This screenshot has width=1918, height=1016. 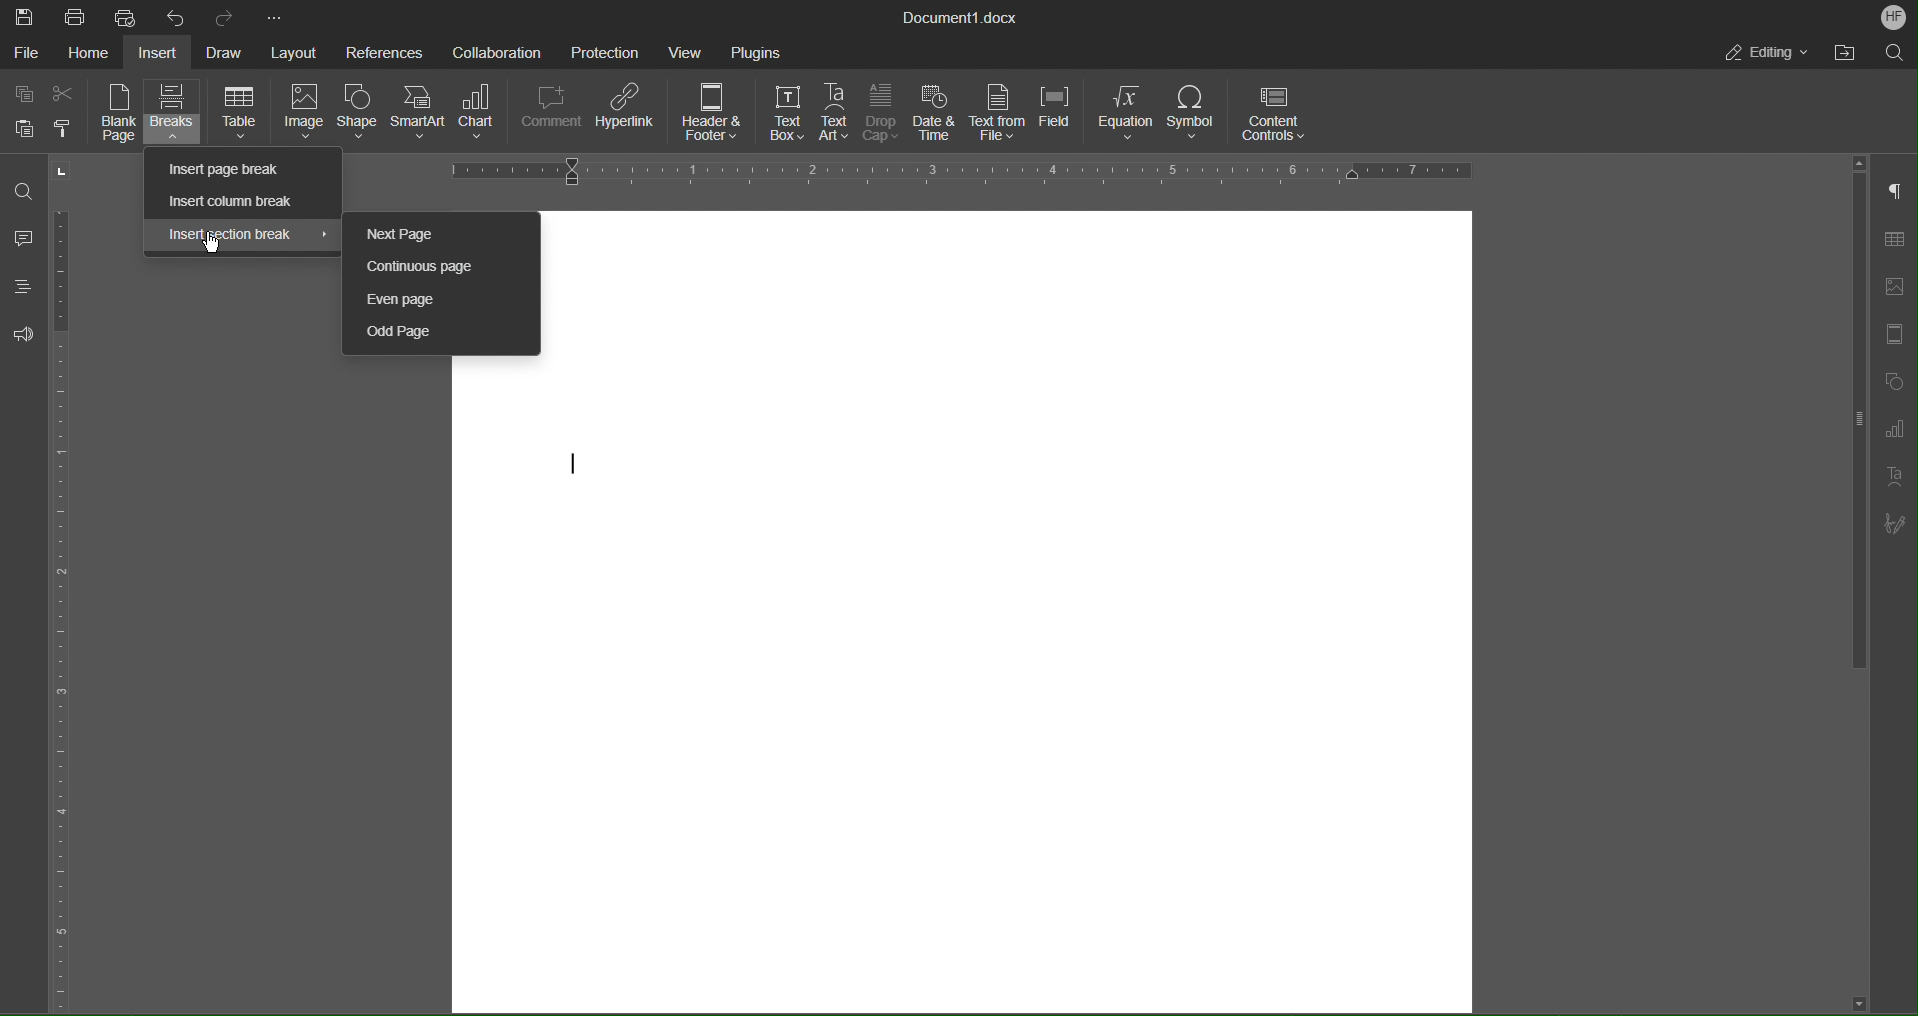 I want to click on Feedback and Support, so click(x=20, y=332).